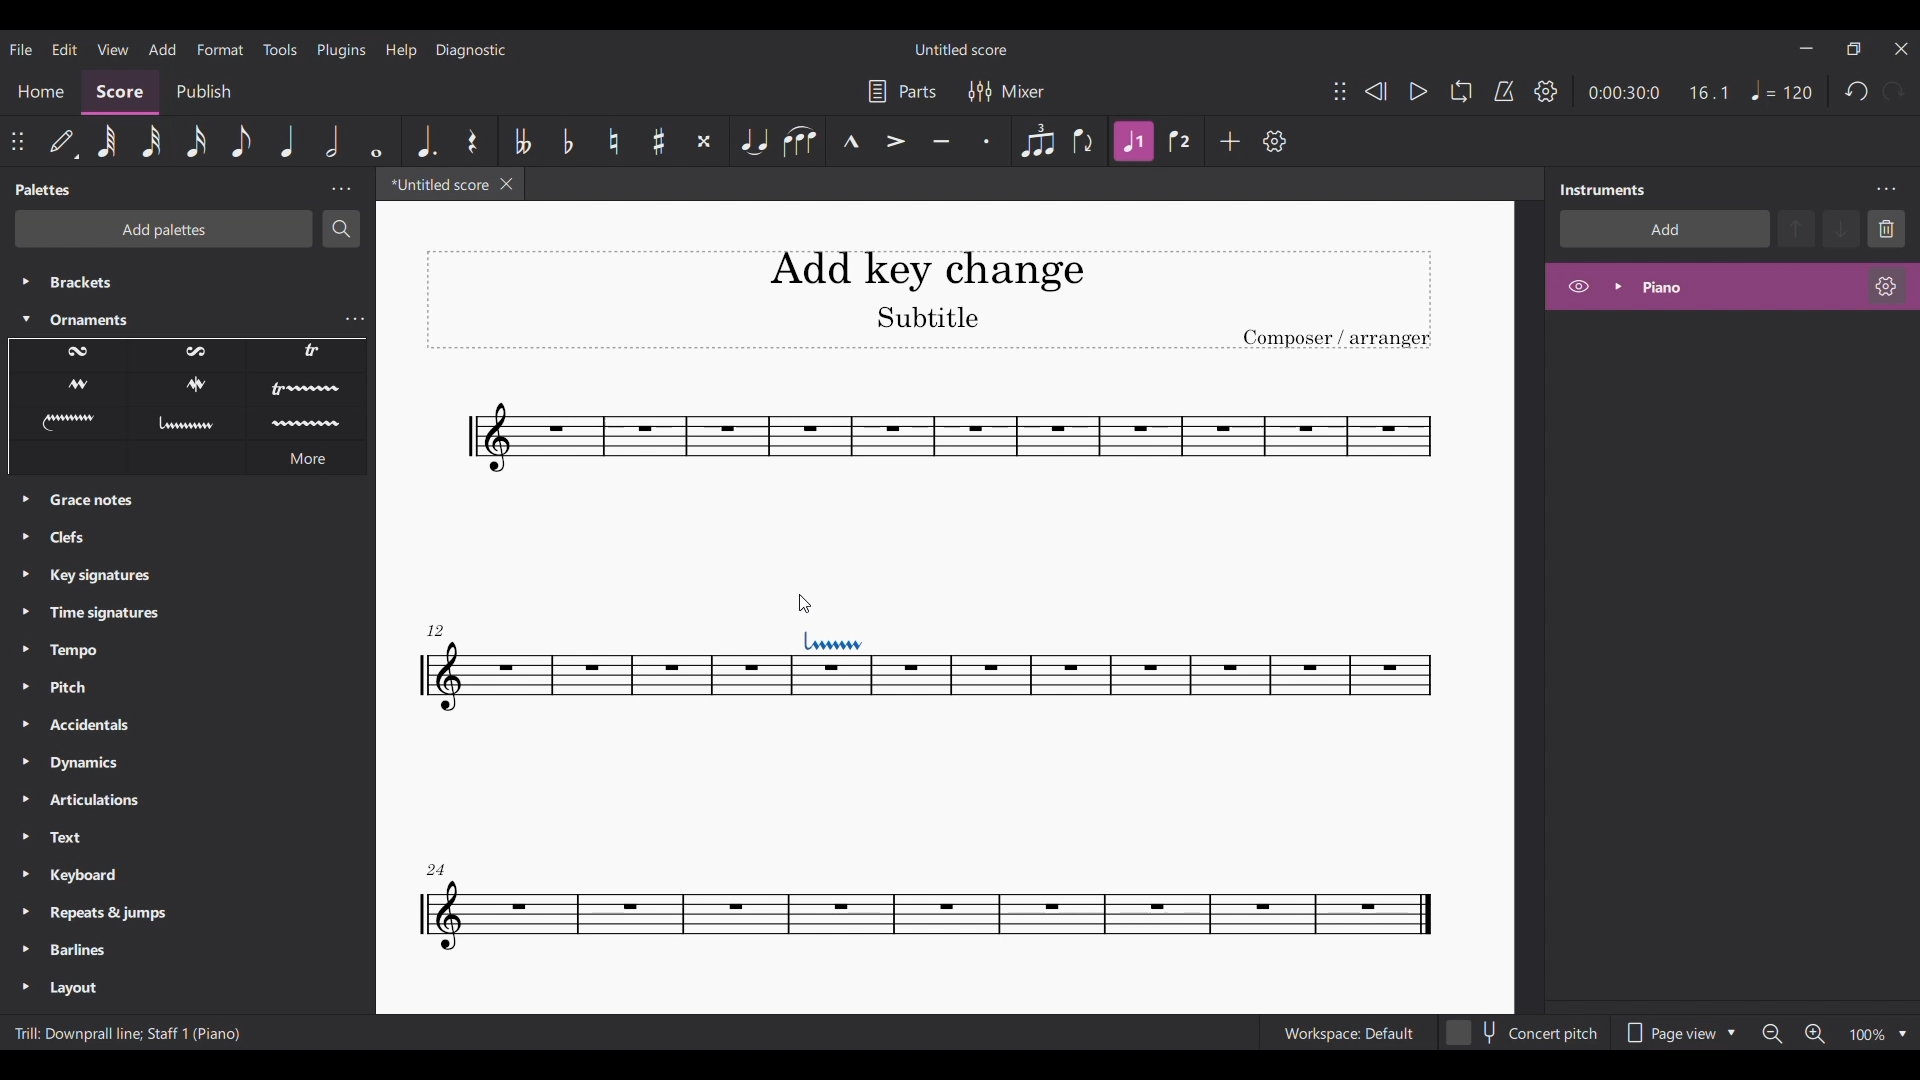 The image size is (1920, 1080). I want to click on Move up, so click(1796, 229).